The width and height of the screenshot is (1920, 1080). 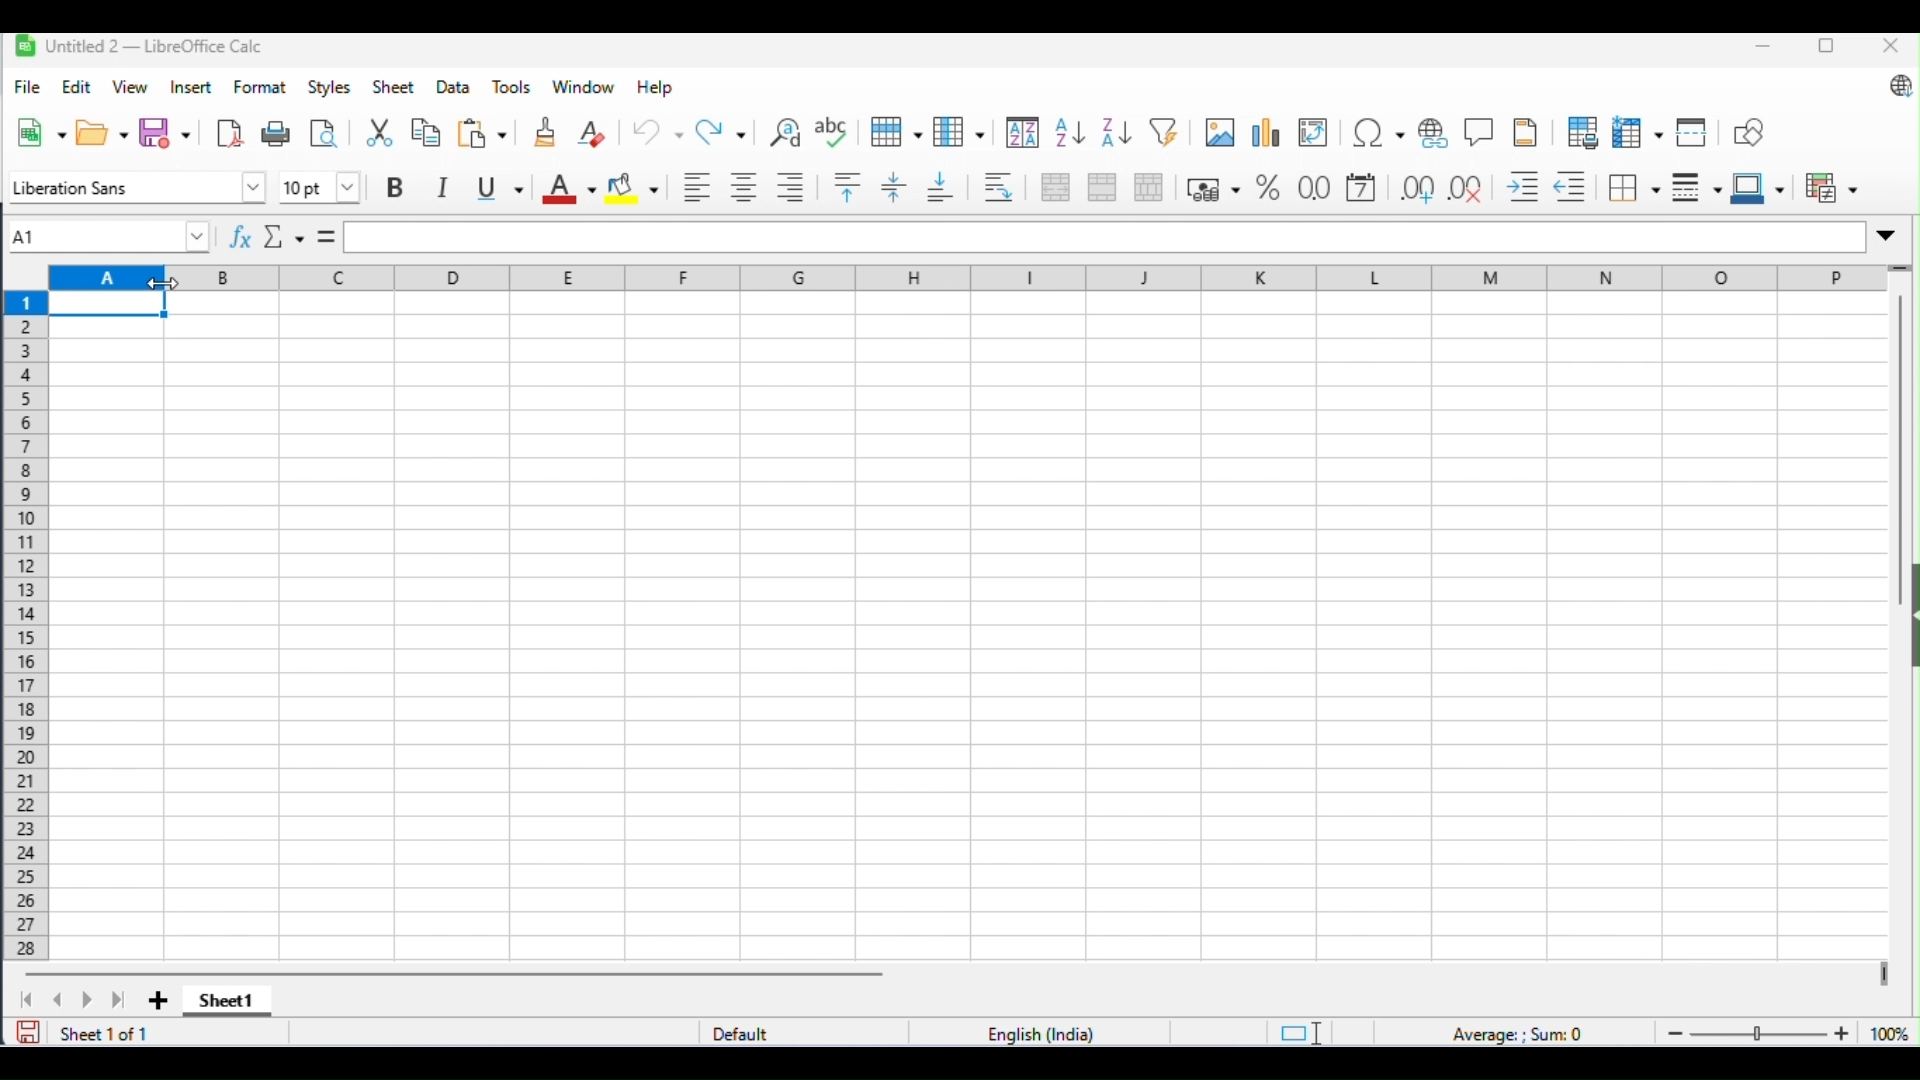 What do you see at coordinates (1363, 189) in the screenshot?
I see `format as date` at bounding box center [1363, 189].